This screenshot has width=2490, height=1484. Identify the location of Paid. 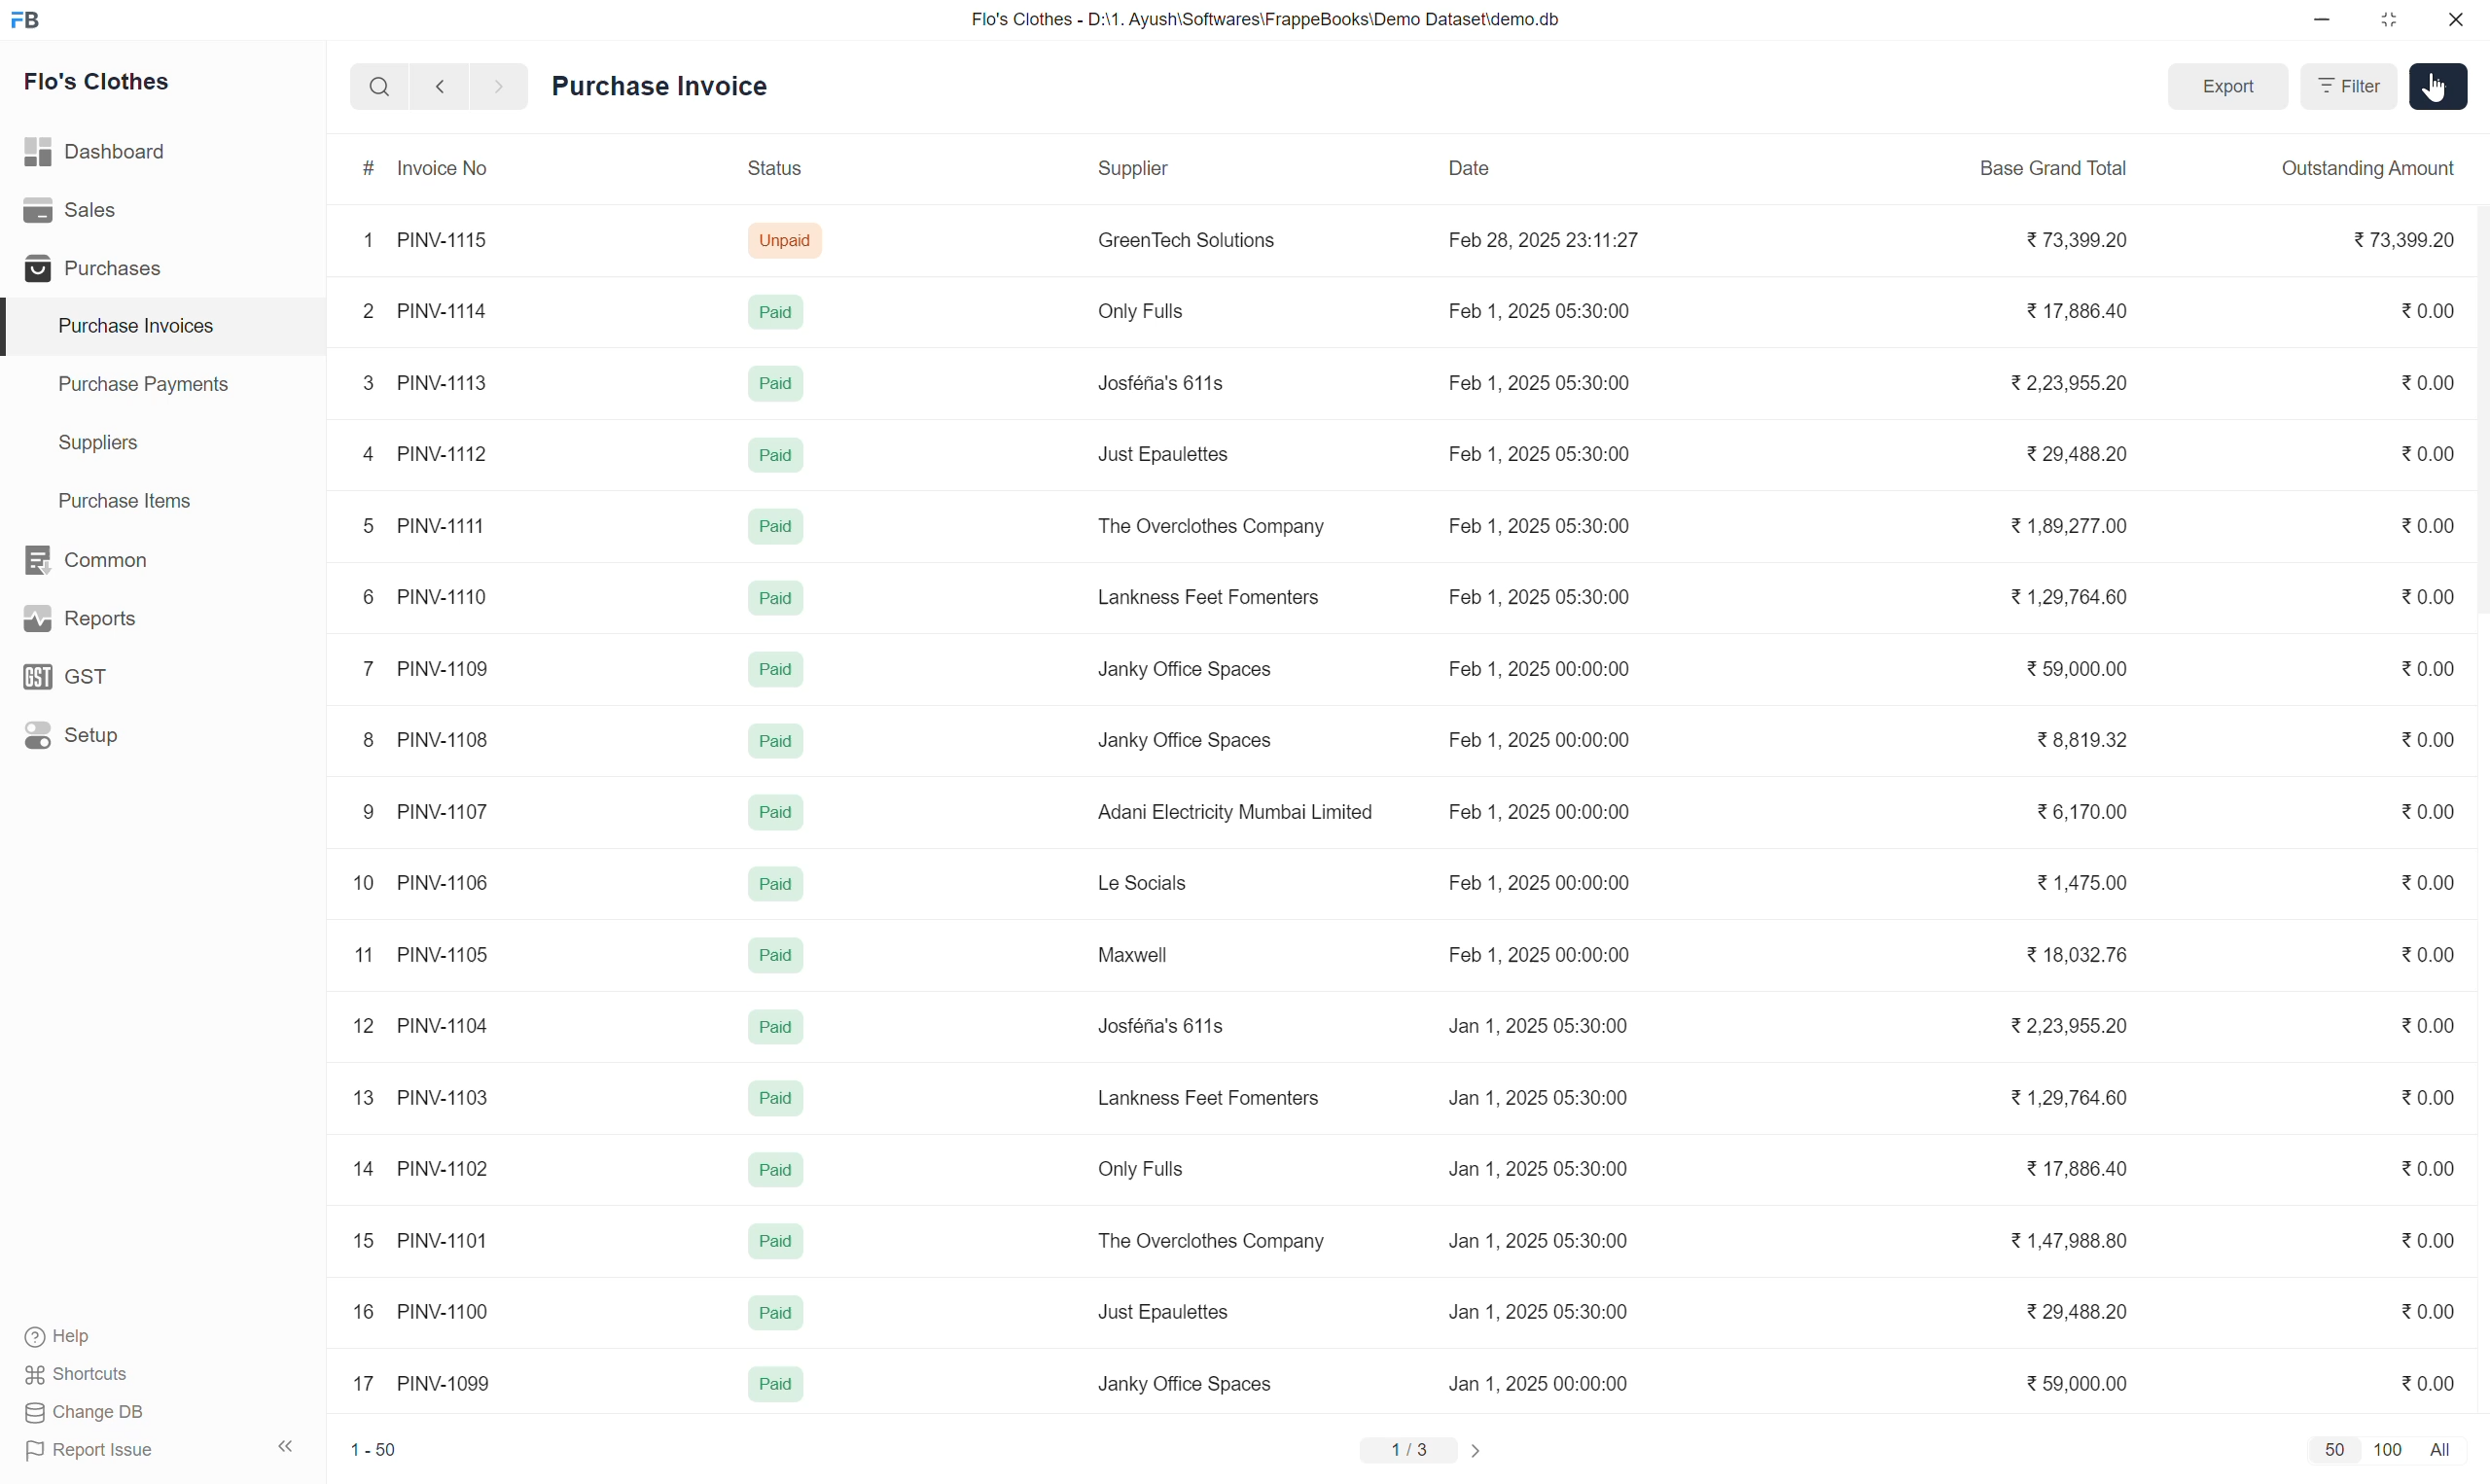
(775, 316).